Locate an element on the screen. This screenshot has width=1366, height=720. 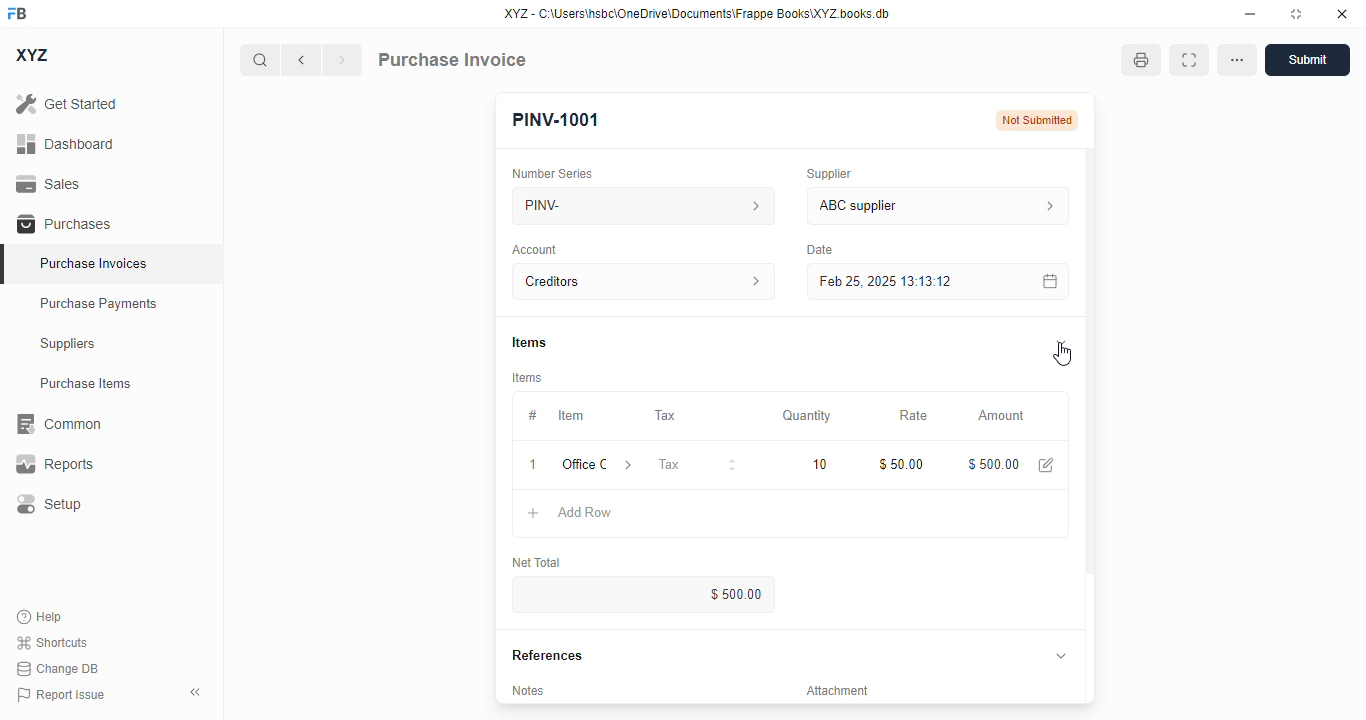
reports is located at coordinates (55, 464).